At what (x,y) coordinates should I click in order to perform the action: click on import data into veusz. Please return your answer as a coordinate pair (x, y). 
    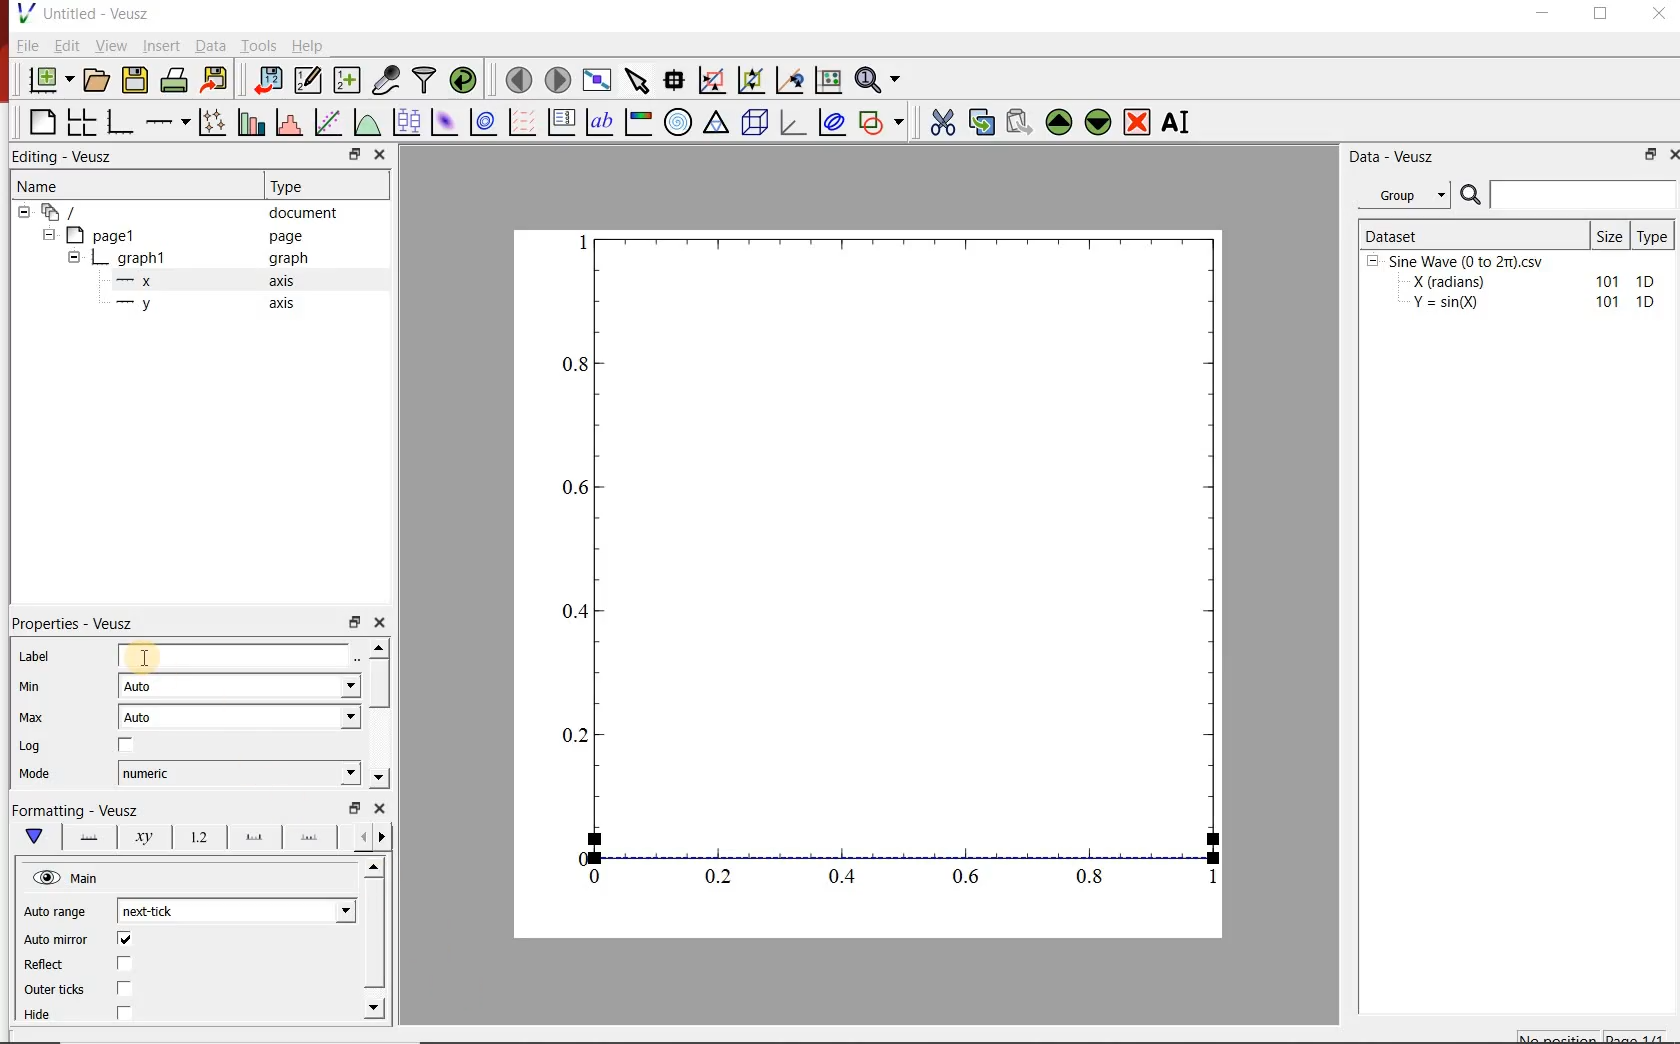
    Looking at the image, I should click on (266, 79).